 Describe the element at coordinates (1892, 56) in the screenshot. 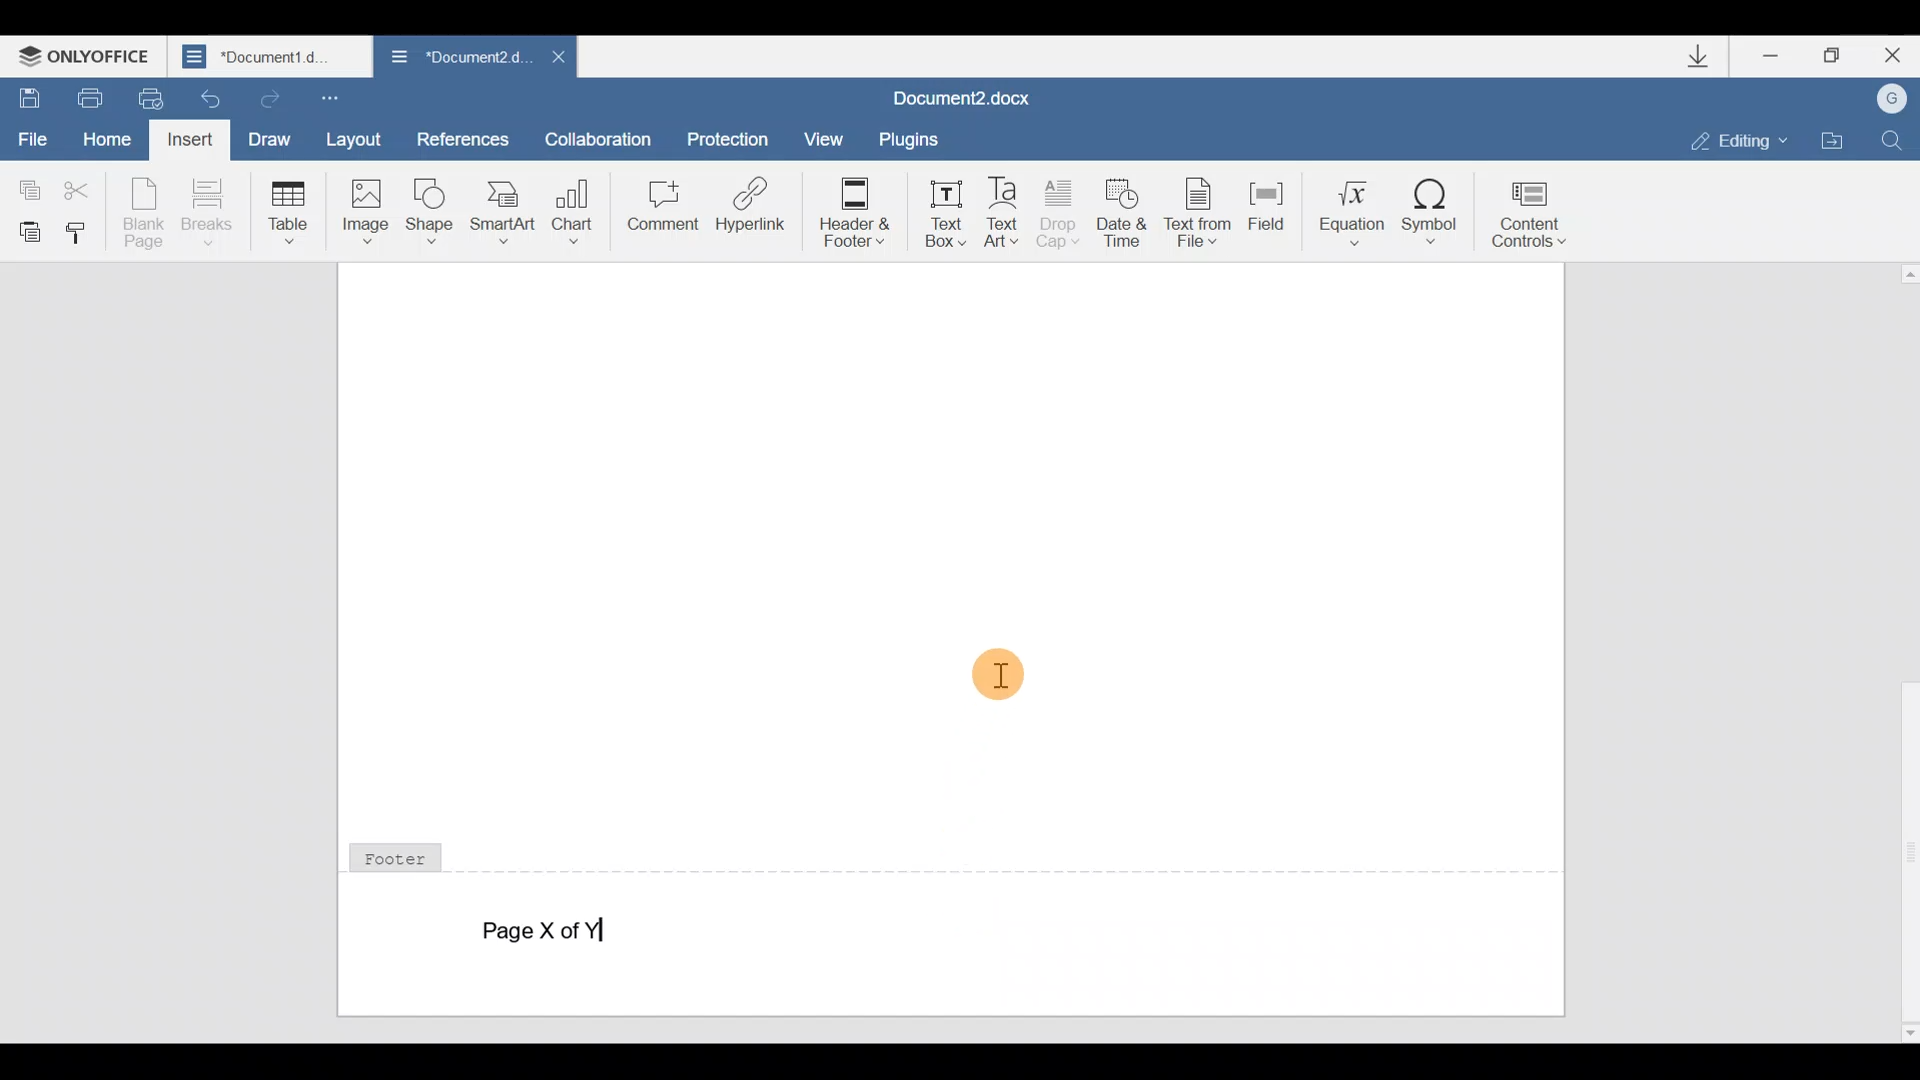

I see `Close` at that location.